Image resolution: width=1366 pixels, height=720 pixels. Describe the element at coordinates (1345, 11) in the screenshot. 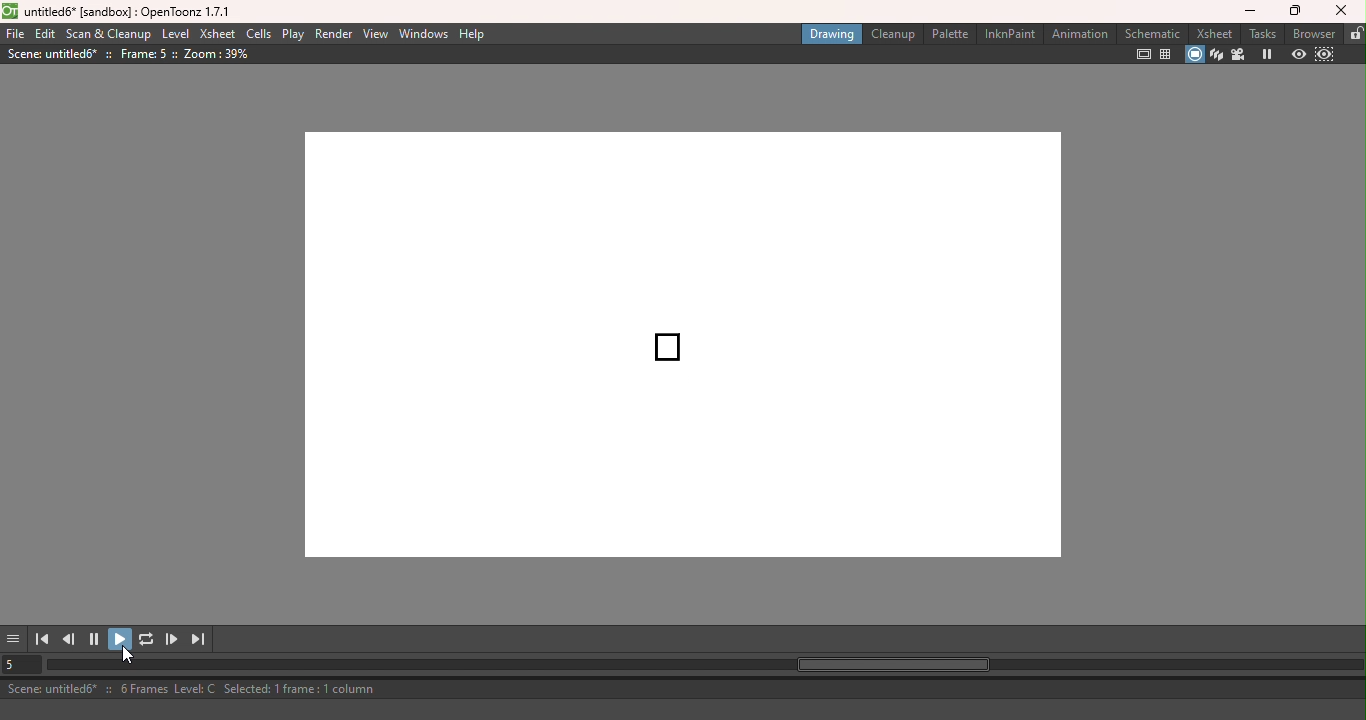

I see `Close` at that location.